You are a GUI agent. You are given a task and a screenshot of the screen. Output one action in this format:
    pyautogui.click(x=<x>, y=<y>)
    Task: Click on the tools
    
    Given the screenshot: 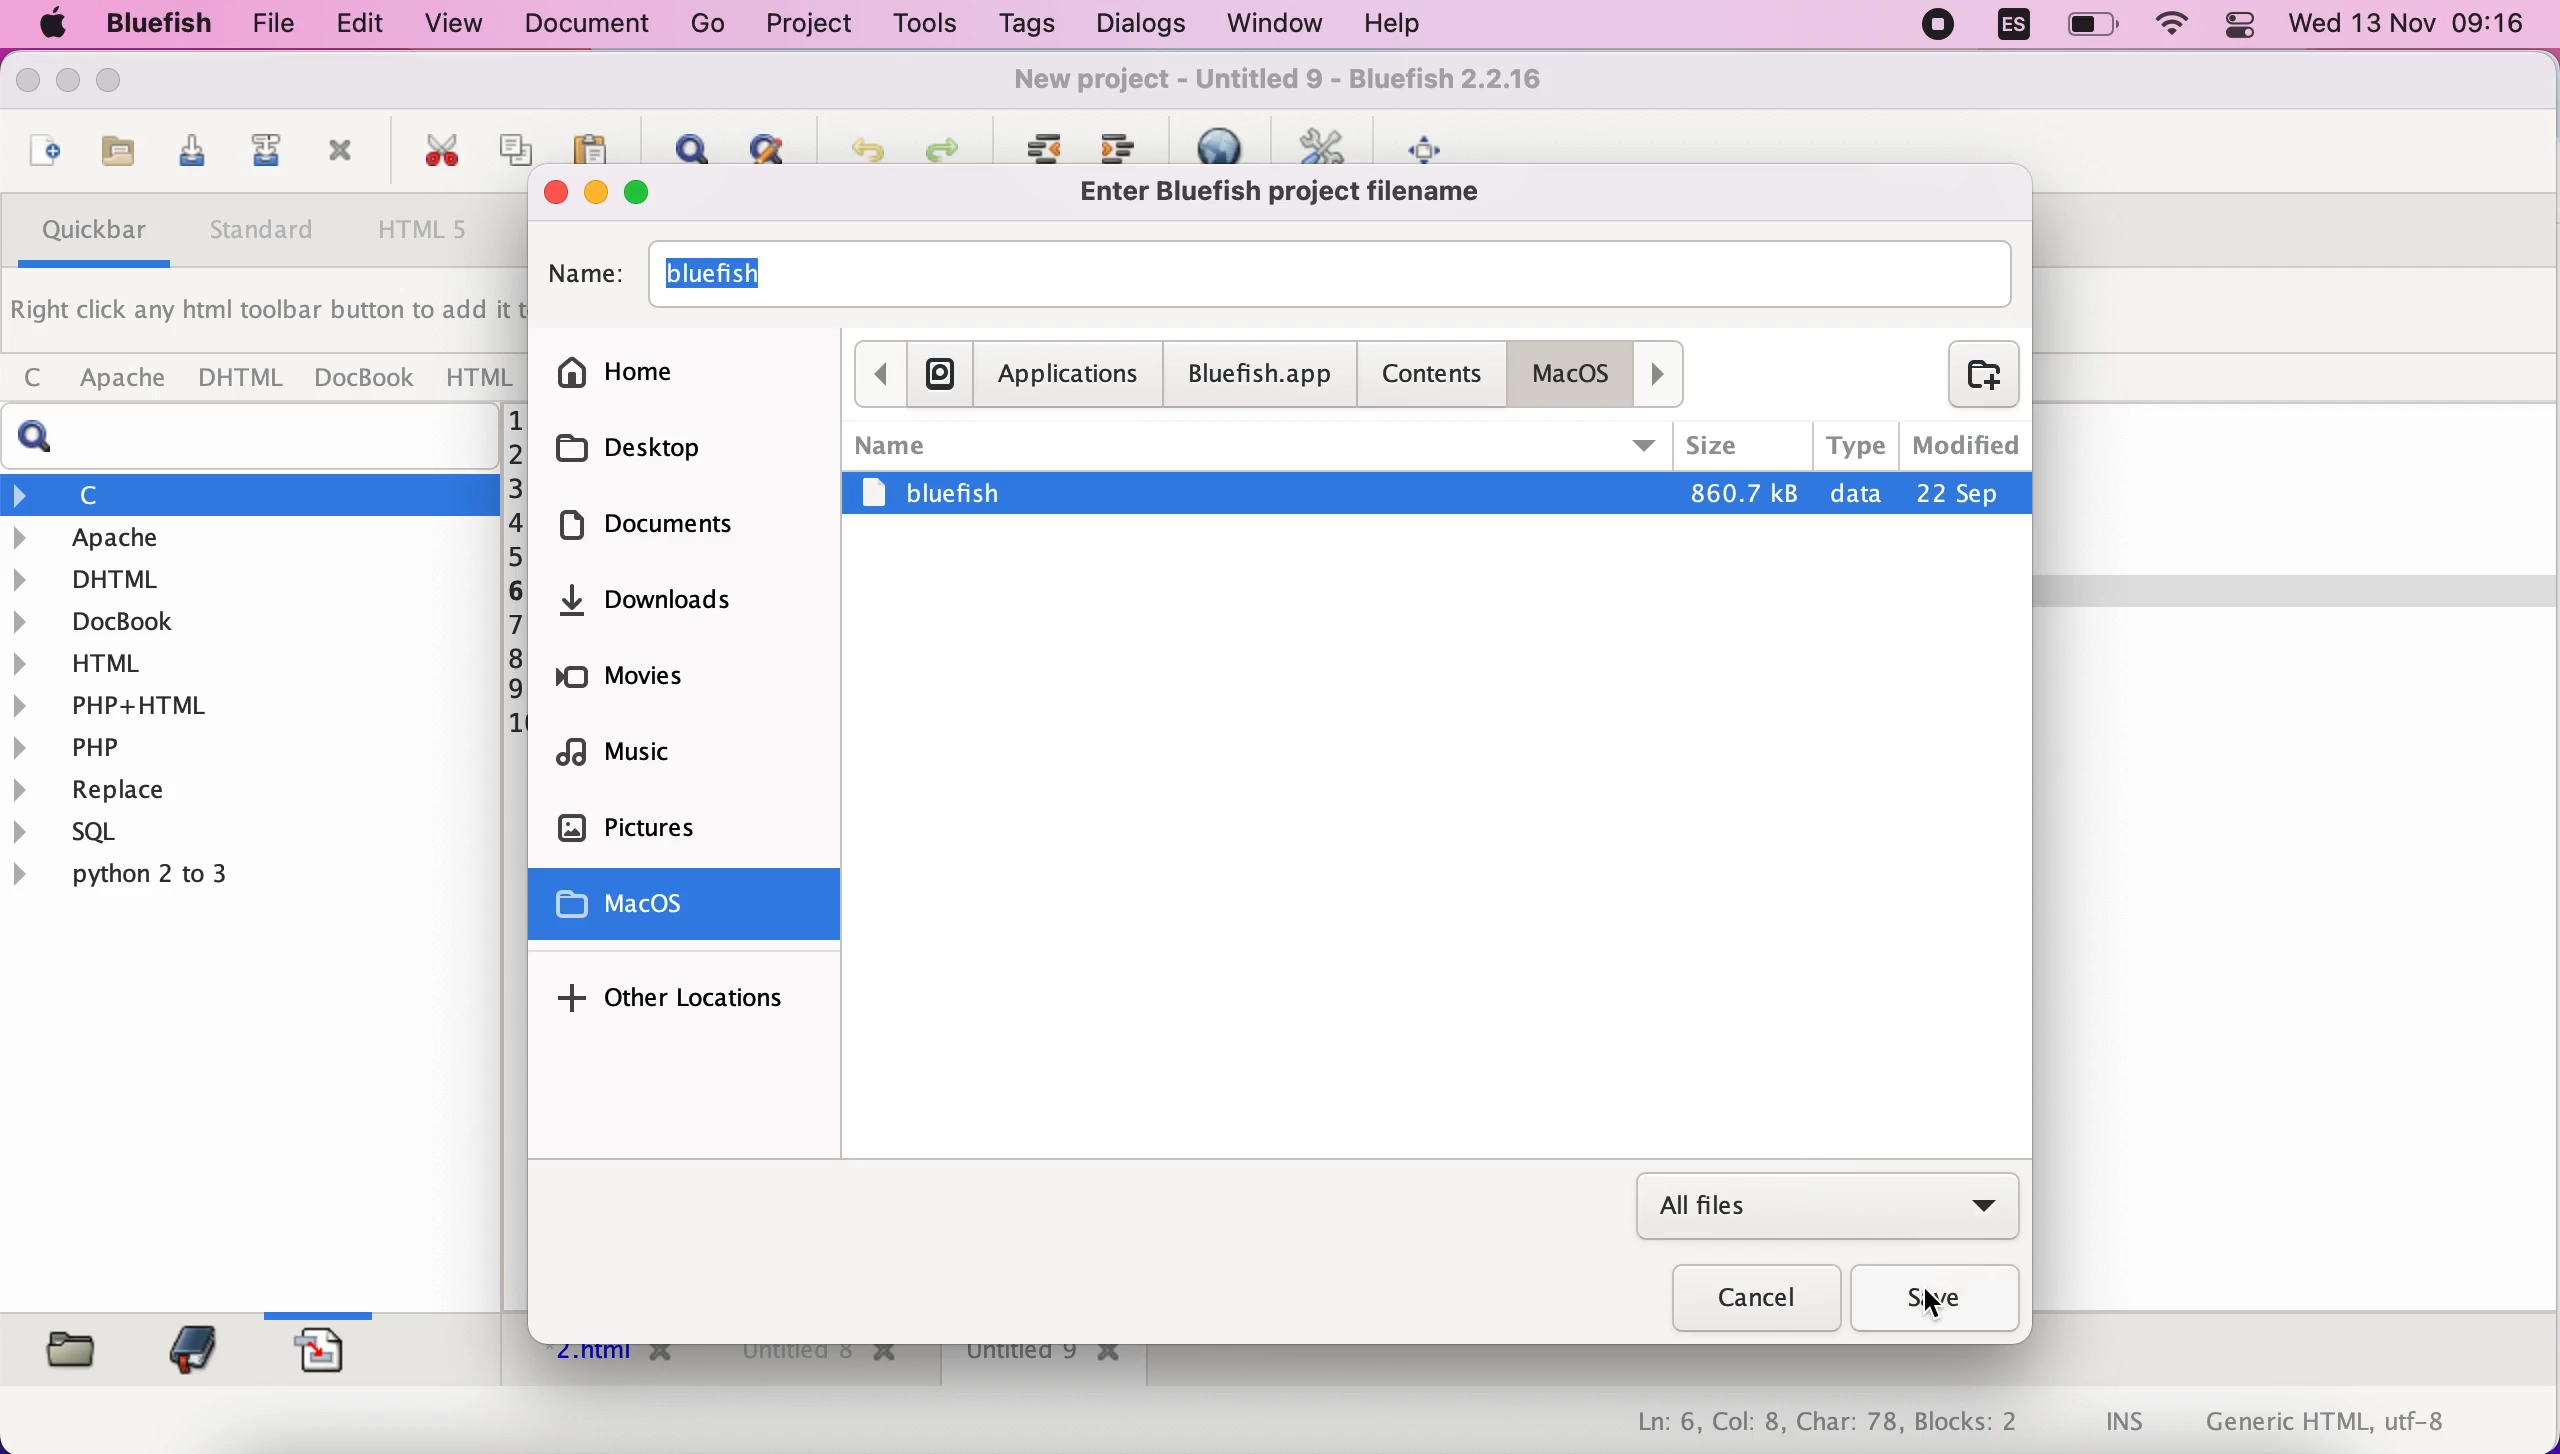 What is the action you would take?
    pyautogui.click(x=920, y=26)
    